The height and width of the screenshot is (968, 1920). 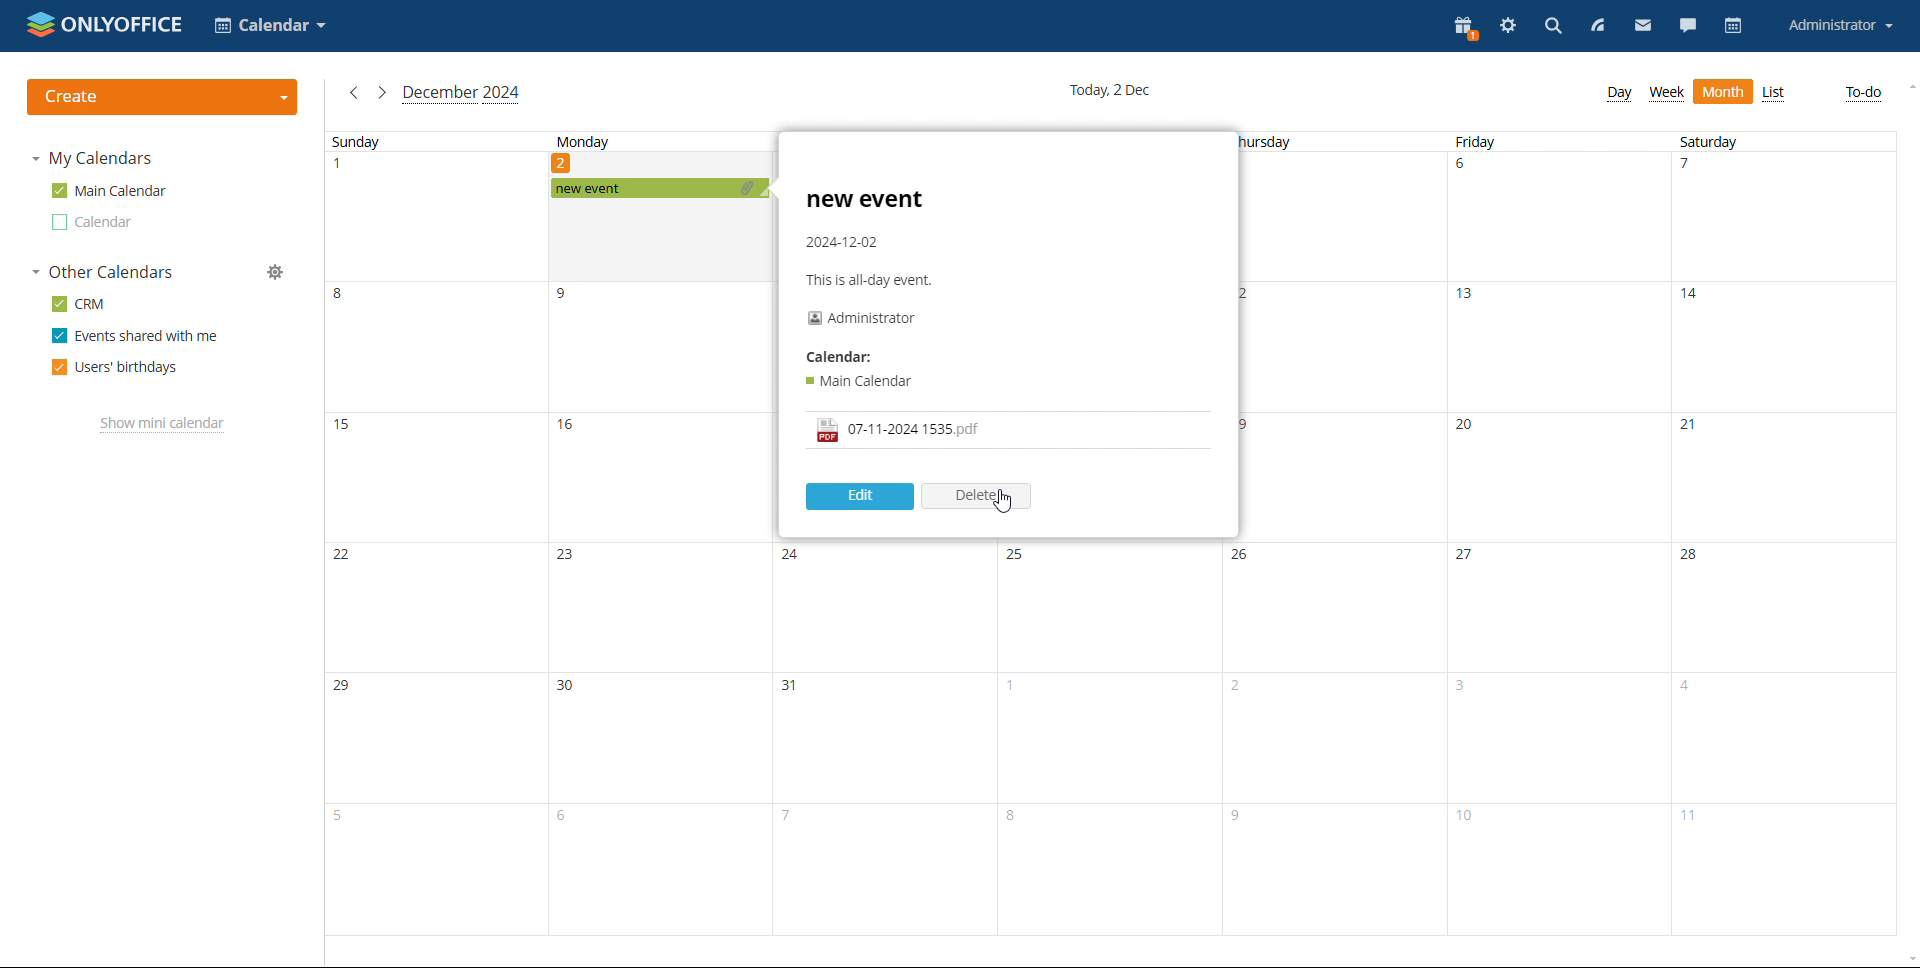 I want to click on Thursday, so click(x=1268, y=142).